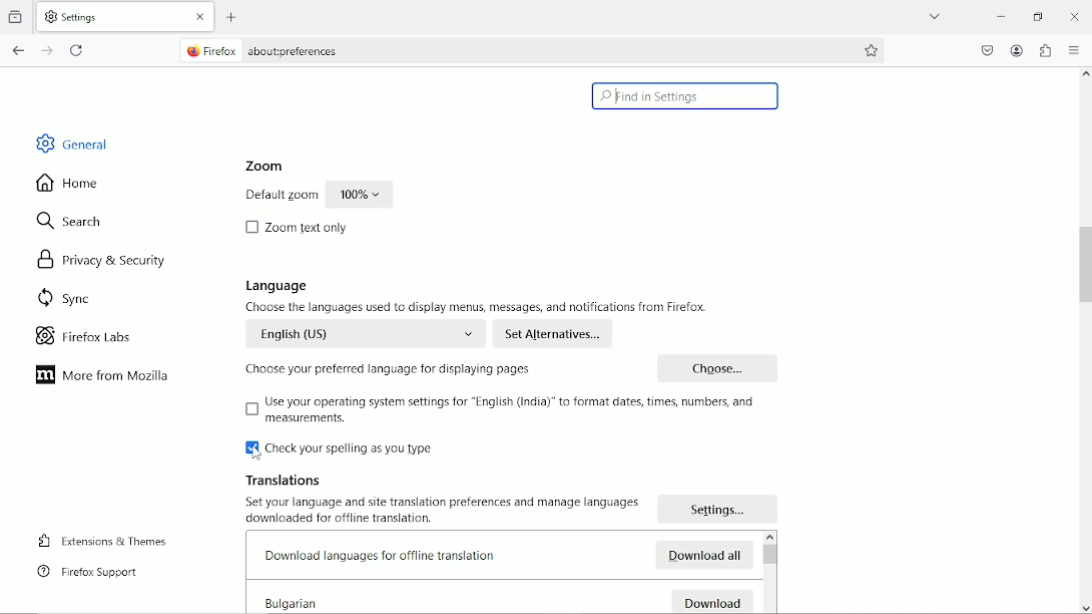 This screenshot has width=1092, height=614. I want to click on Extensions, so click(1044, 50).